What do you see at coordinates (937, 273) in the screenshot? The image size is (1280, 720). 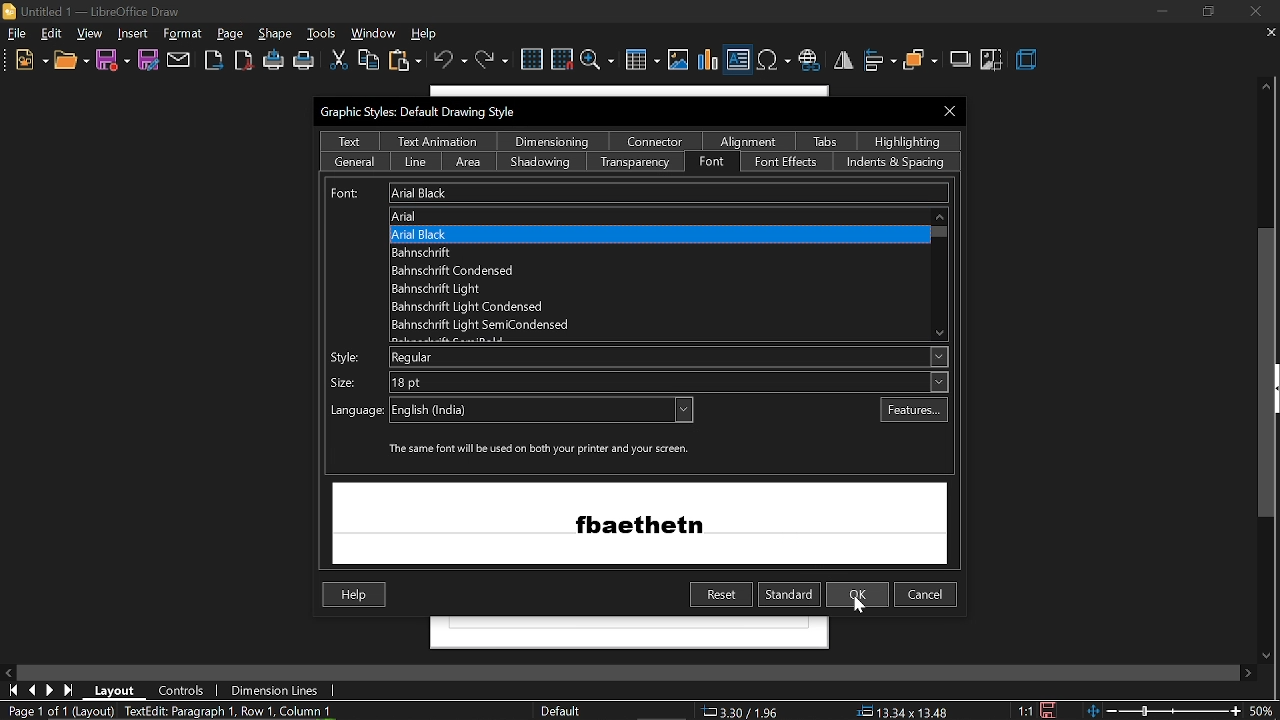 I see `Scroll bar` at bounding box center [937, 273].